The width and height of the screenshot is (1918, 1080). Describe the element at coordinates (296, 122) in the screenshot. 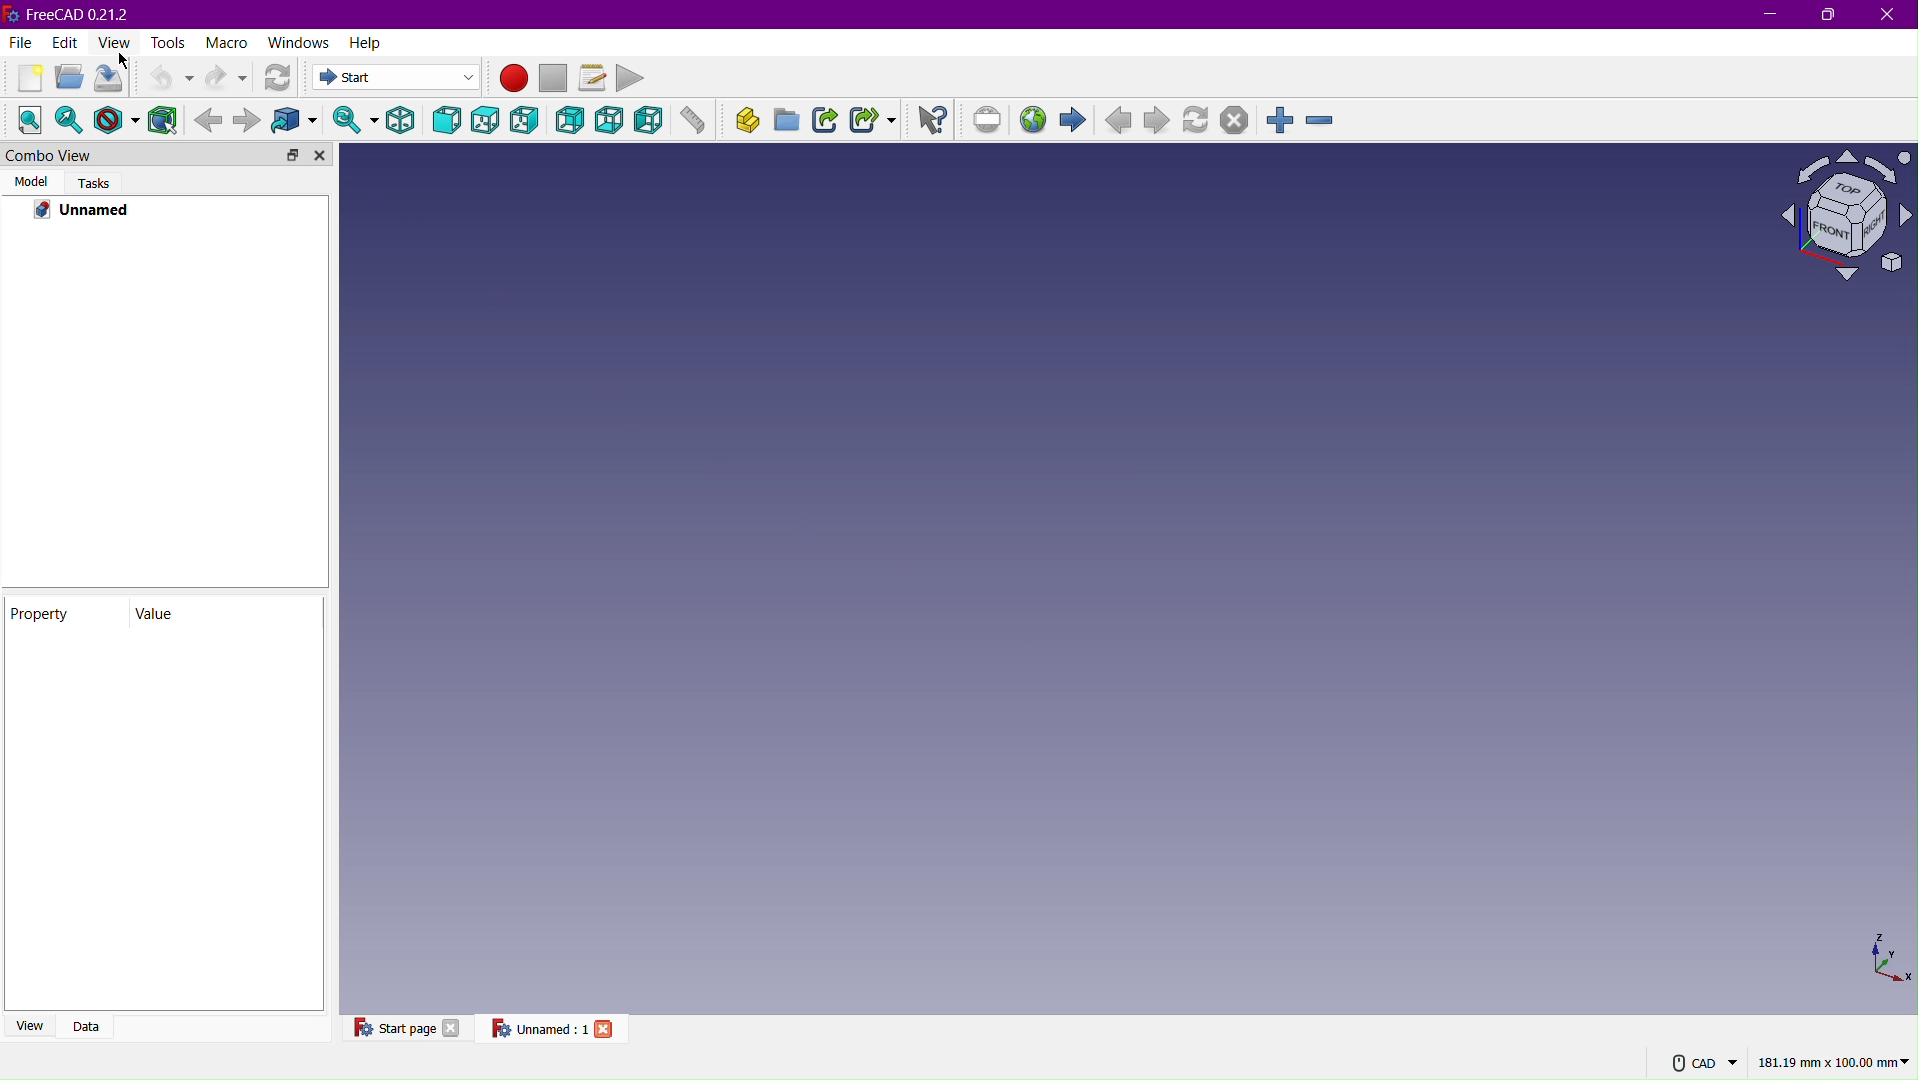

I see `Go to linked object` at that location.